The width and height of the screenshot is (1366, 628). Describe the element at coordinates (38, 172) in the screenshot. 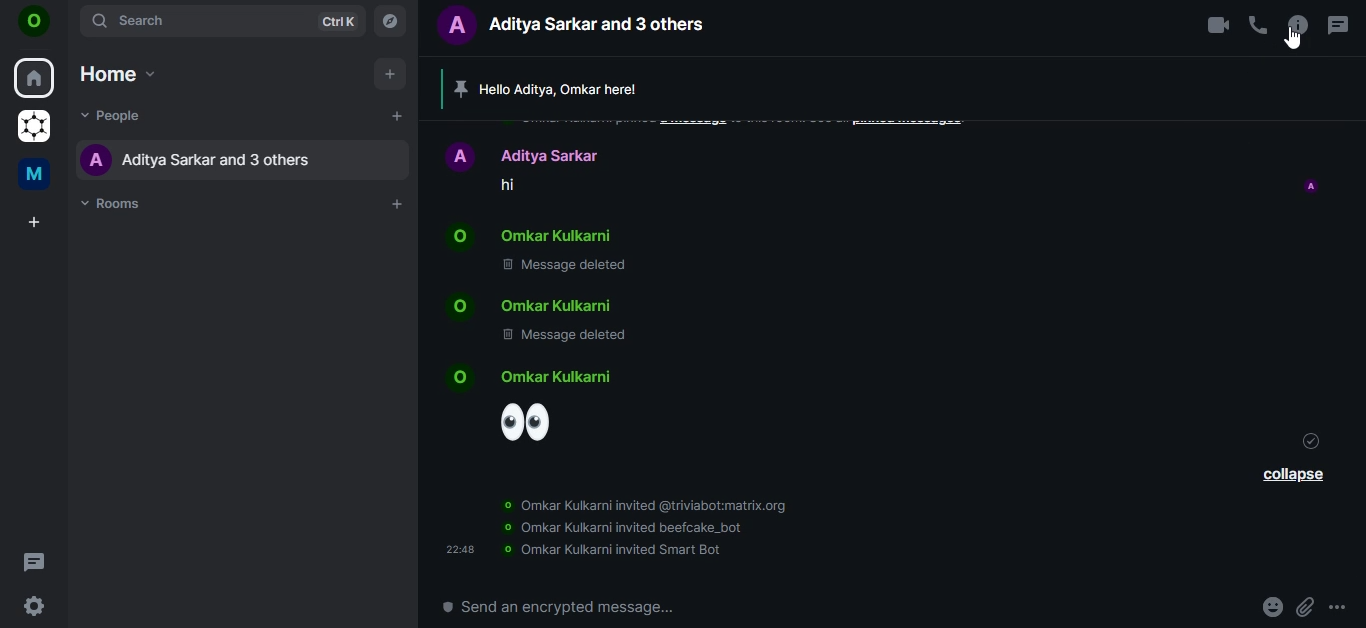

I see `me` at that location.